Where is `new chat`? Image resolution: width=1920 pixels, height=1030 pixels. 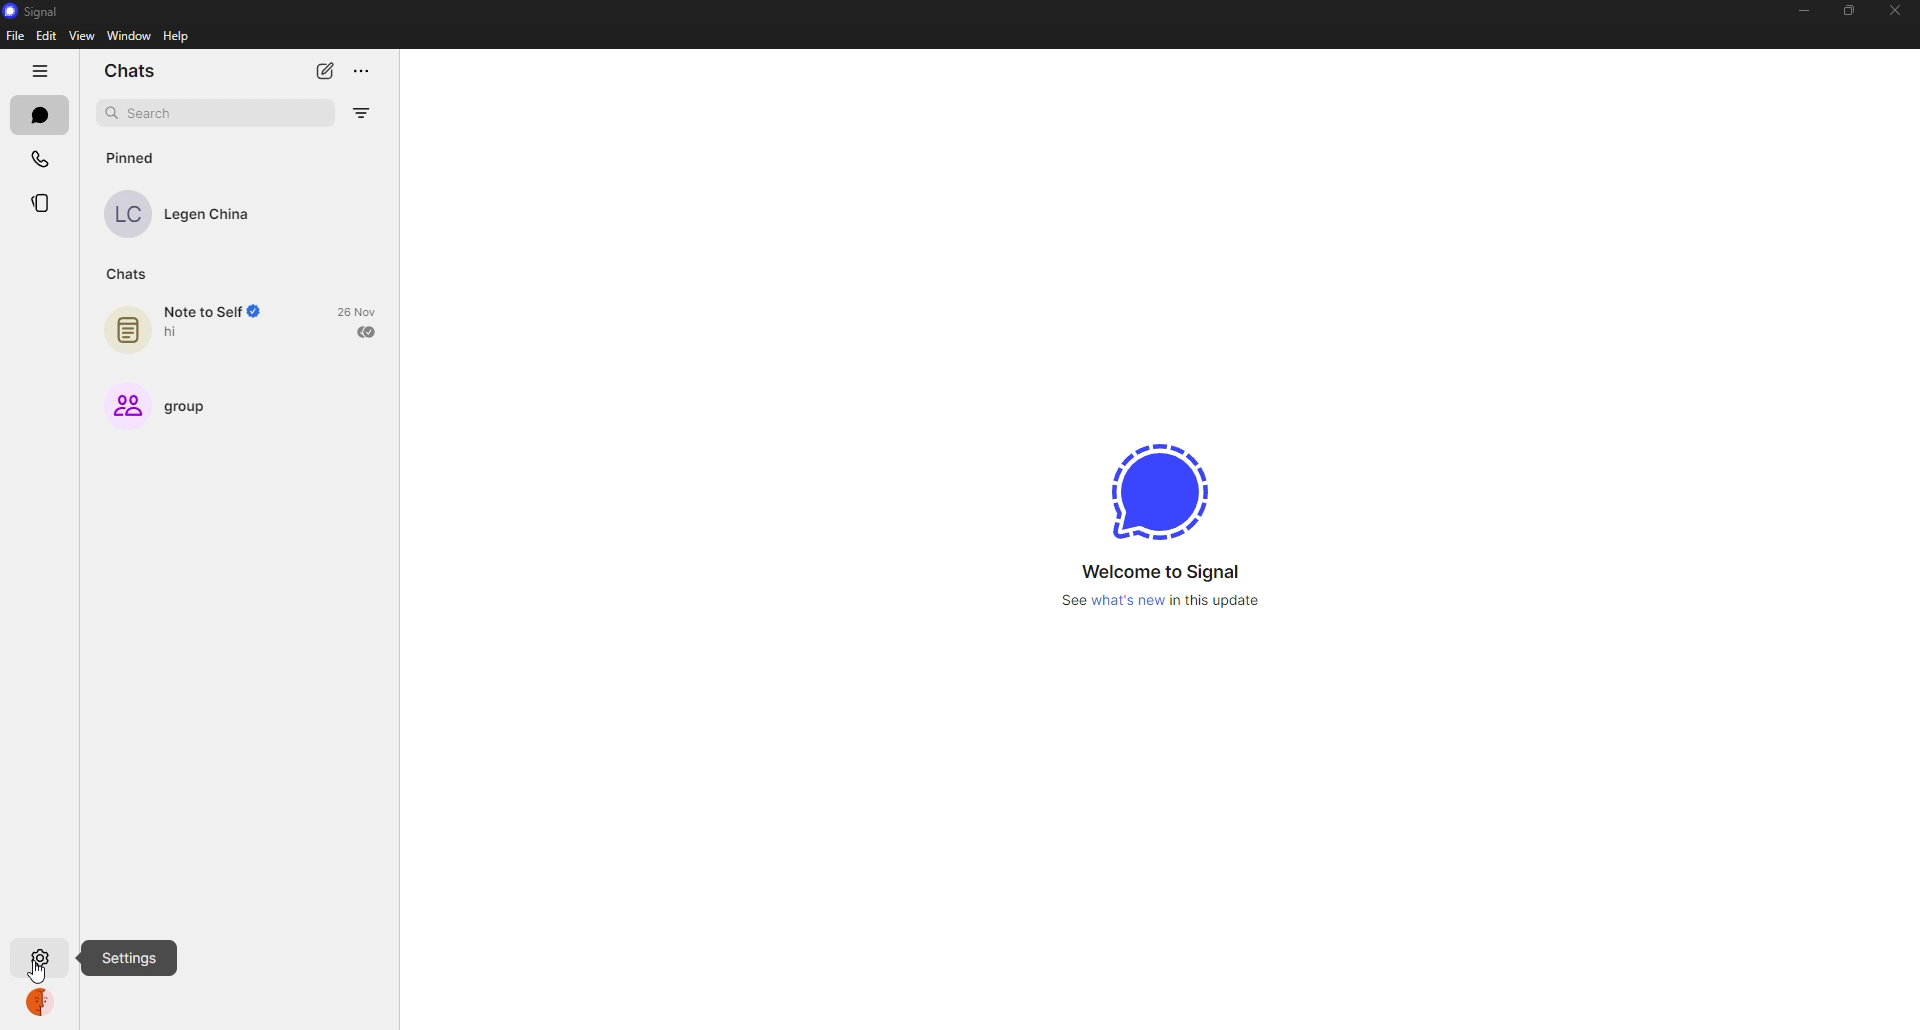 new chat is located at coordinates (324, 72).